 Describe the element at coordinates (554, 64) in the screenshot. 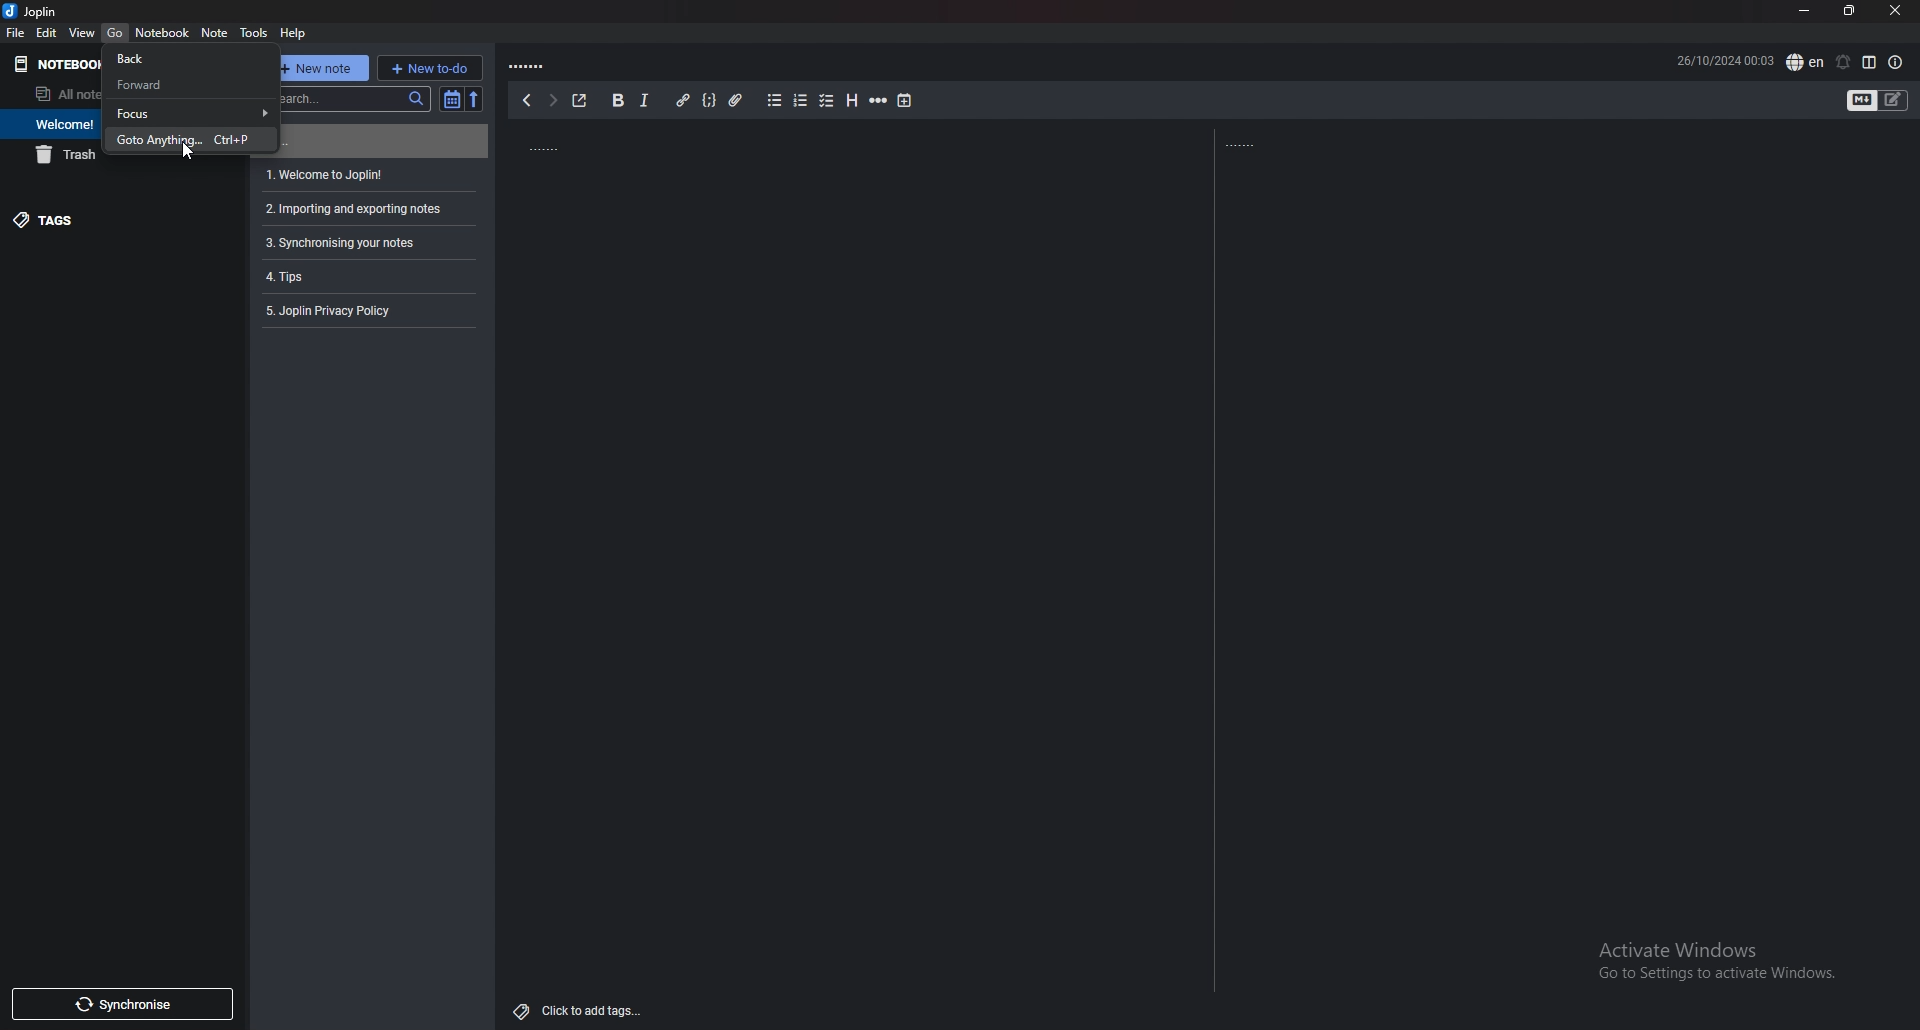

I see `note name` at that location.